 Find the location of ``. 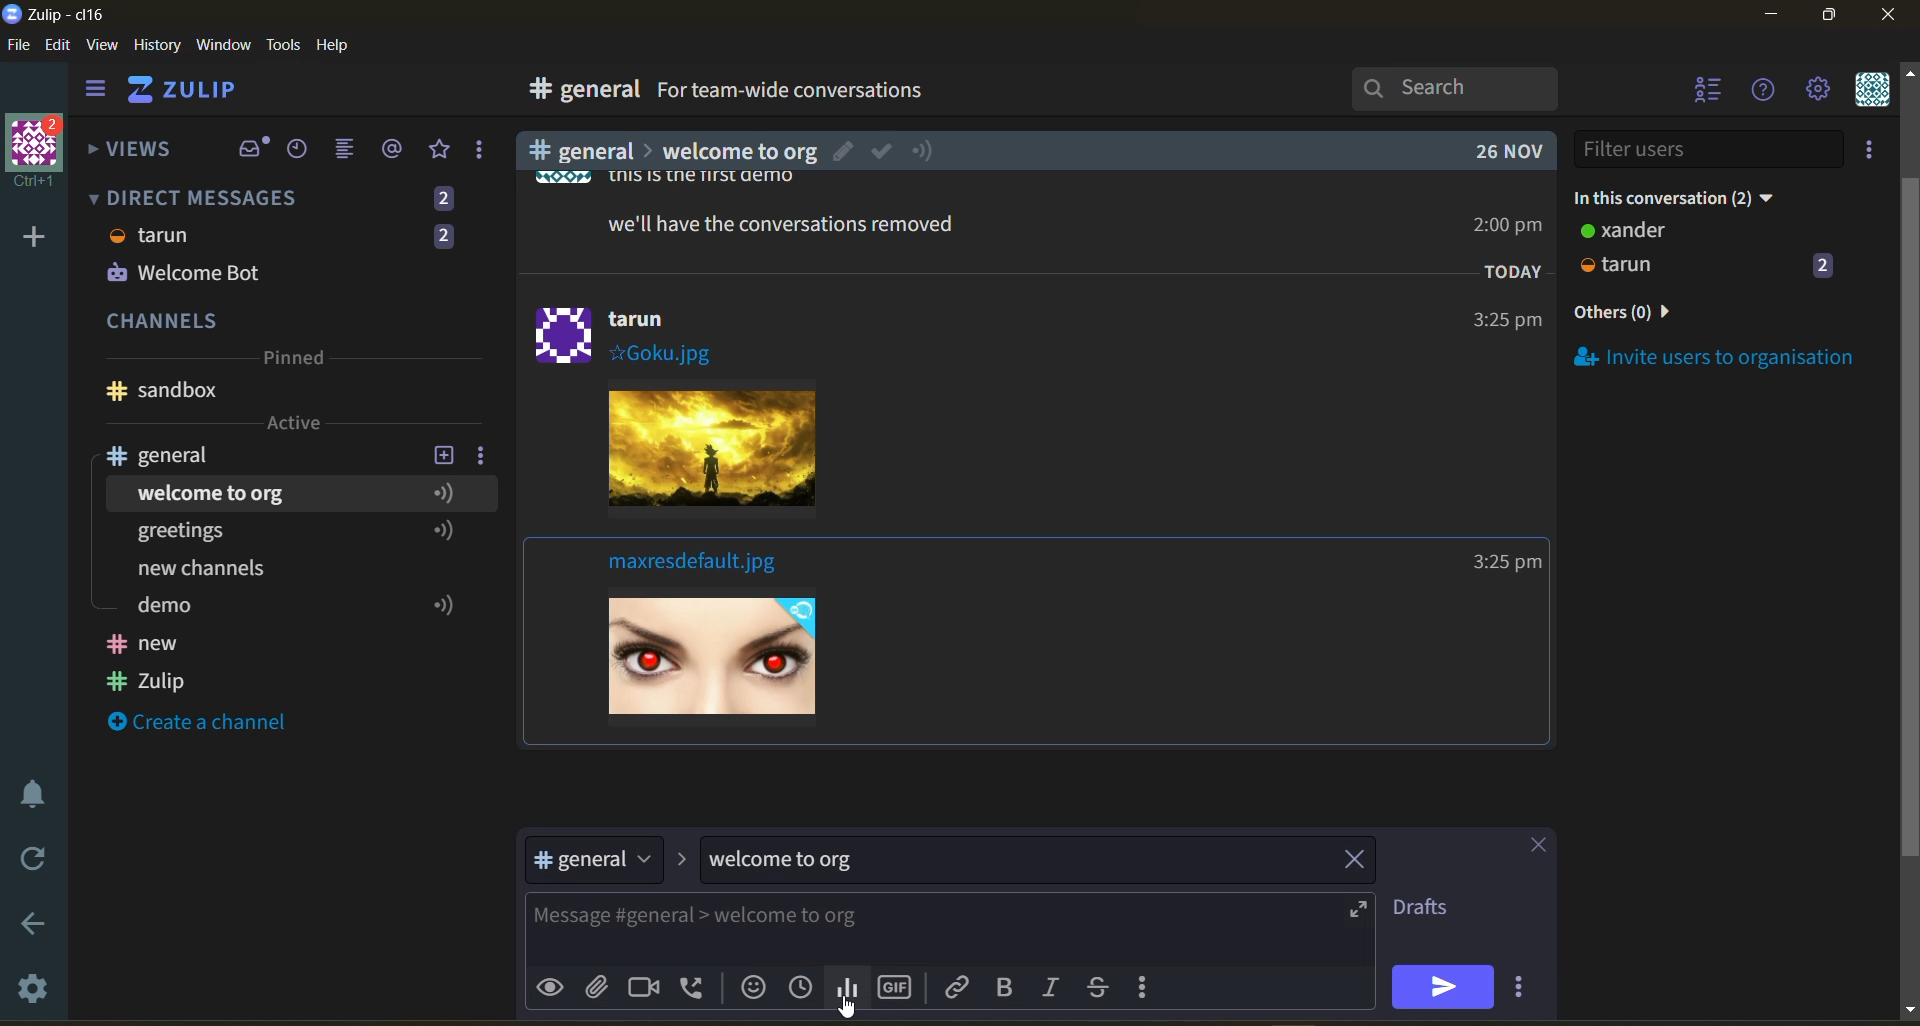

 is located at coordinates (1507, 272).